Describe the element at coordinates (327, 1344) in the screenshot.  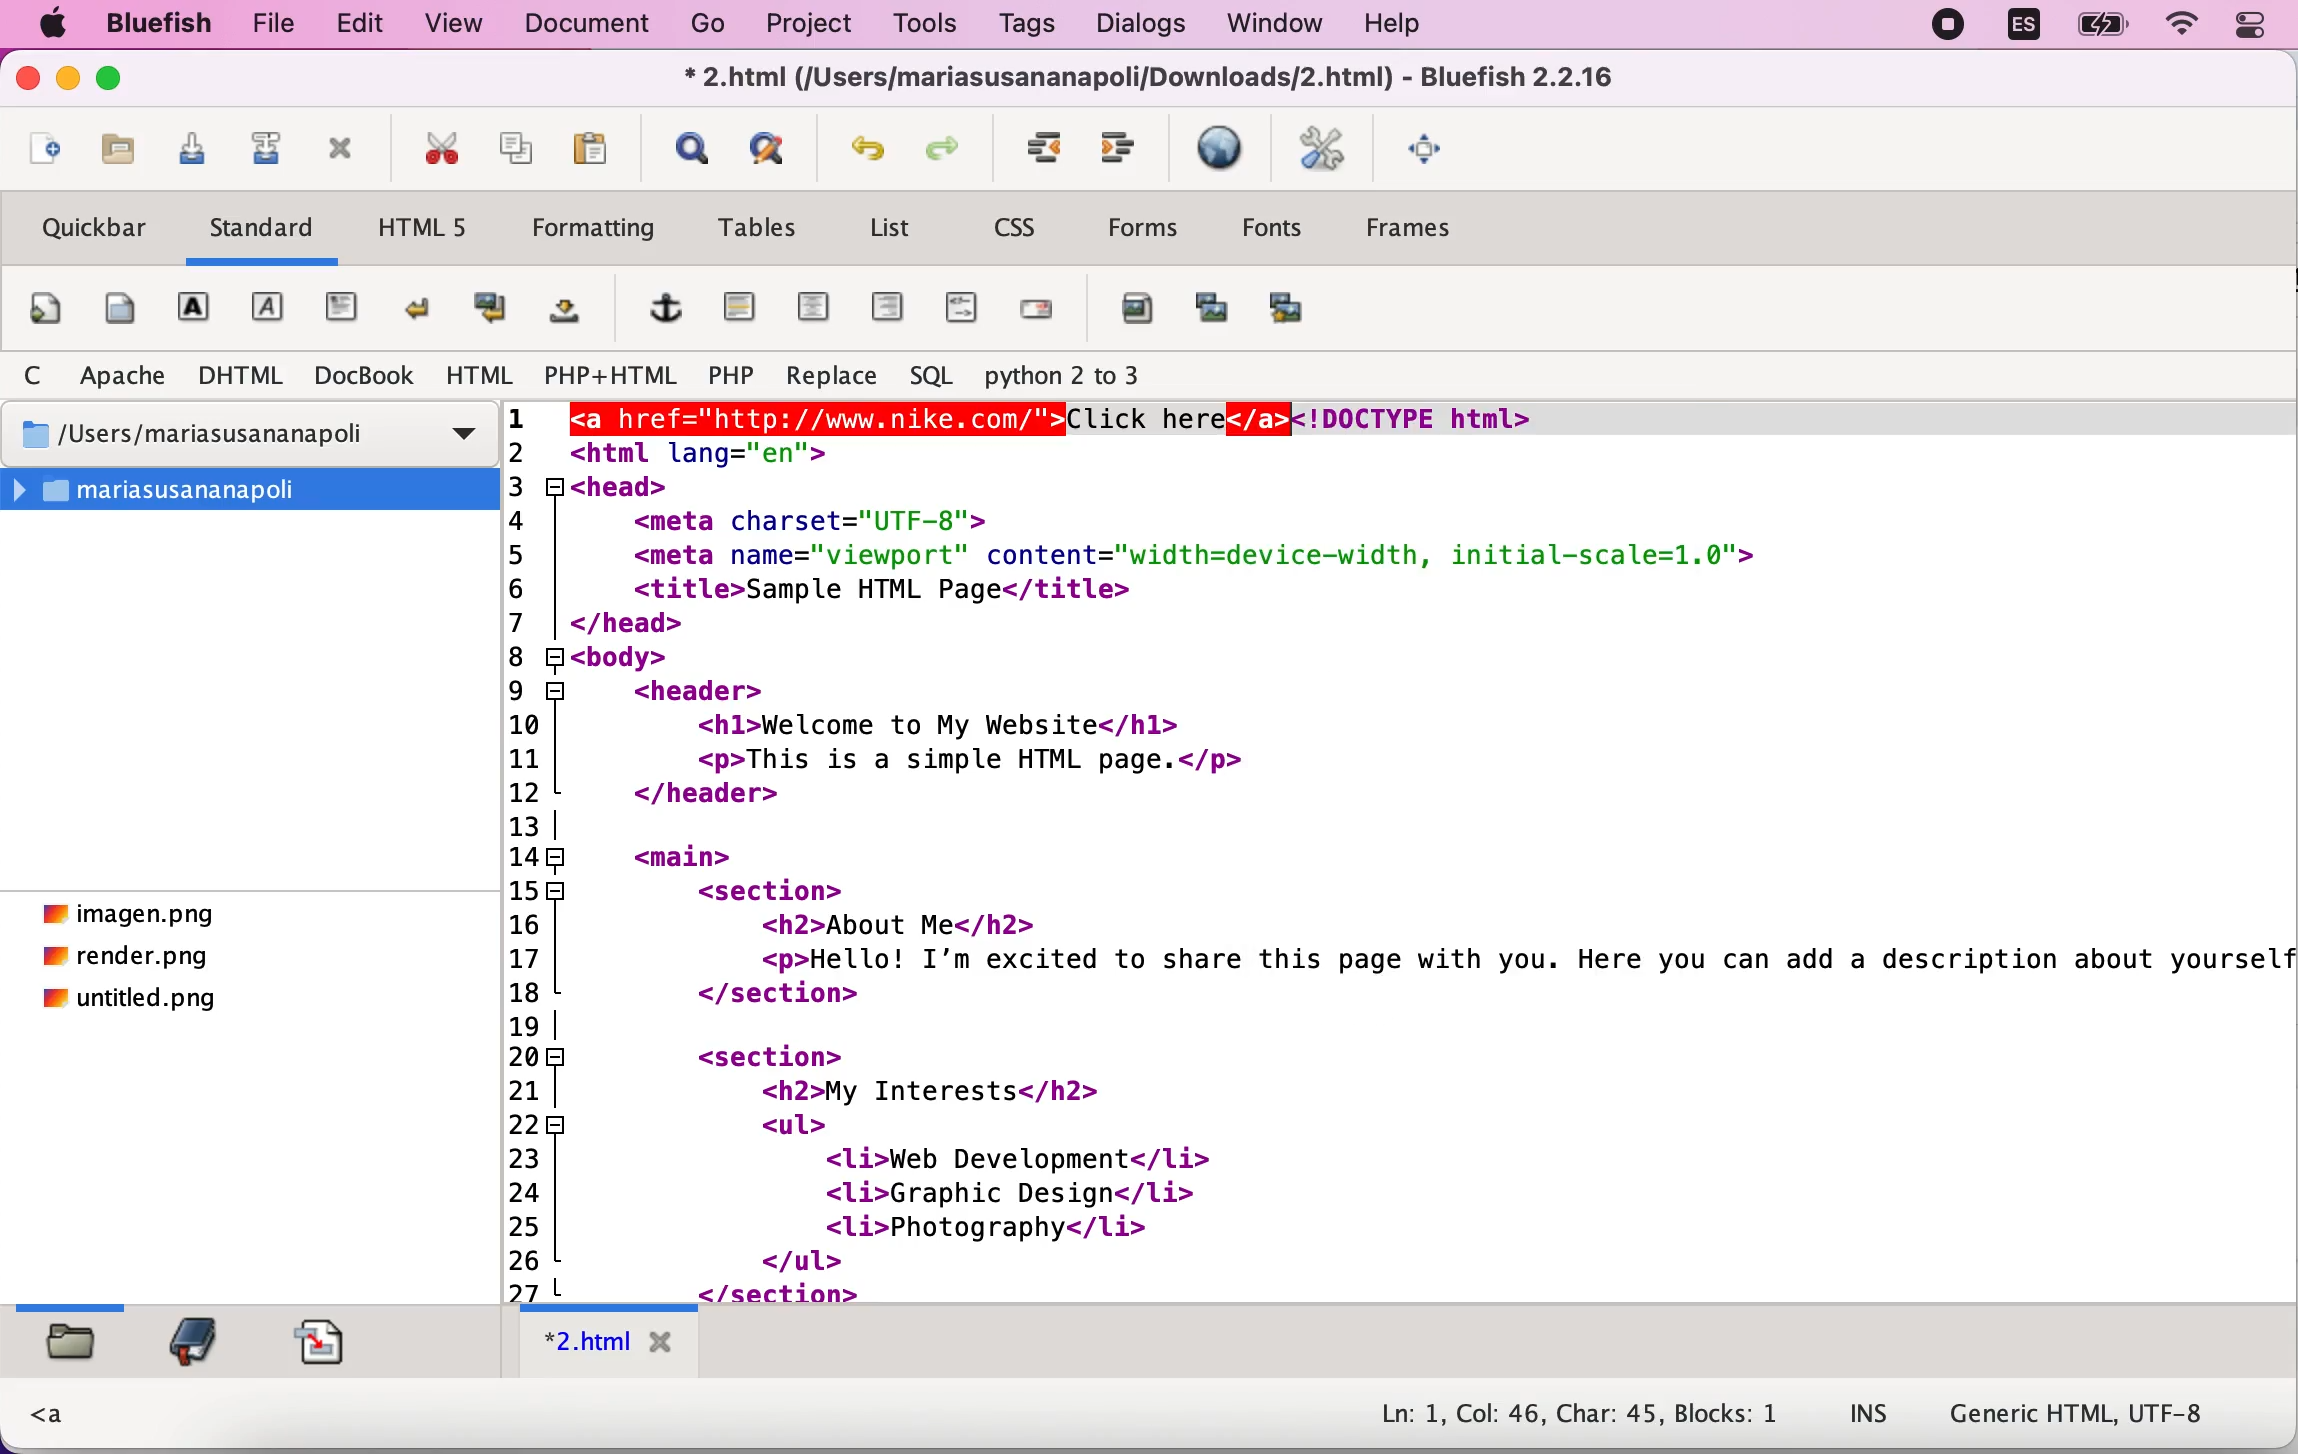
I see `snippets` at that location.